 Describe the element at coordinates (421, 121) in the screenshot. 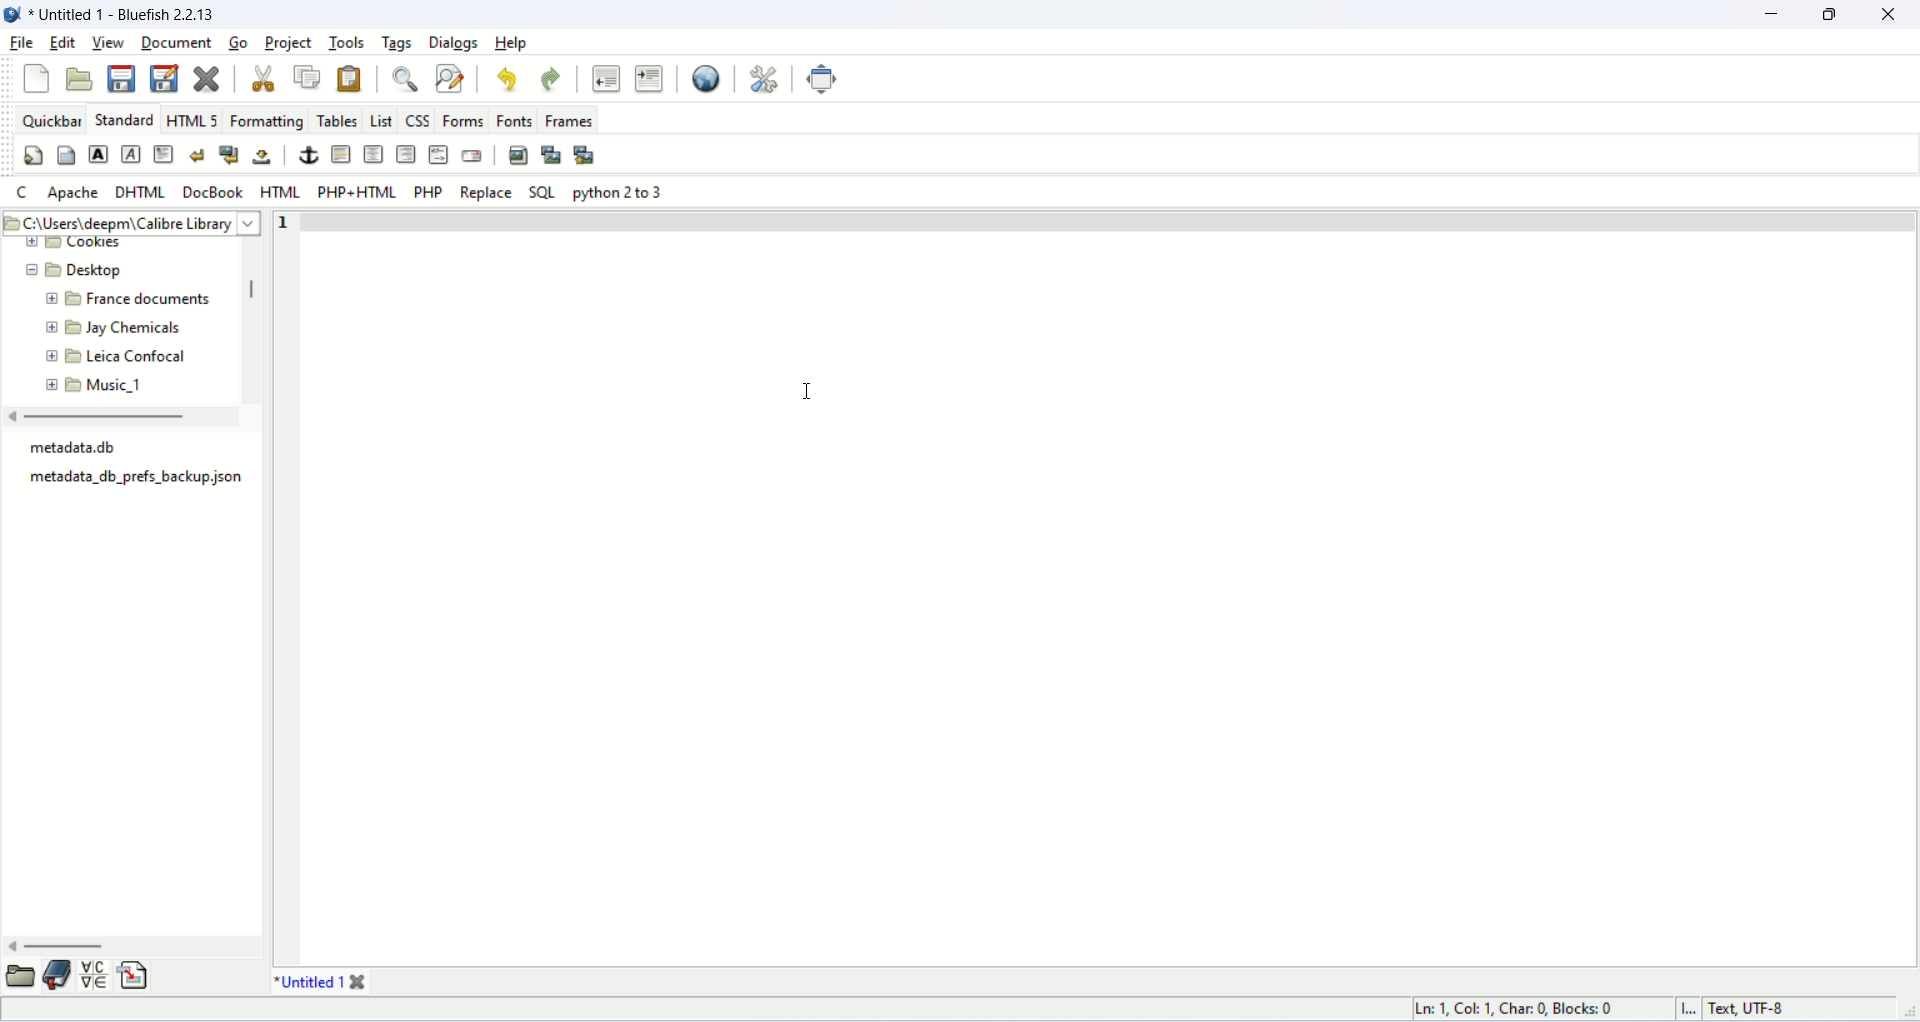

I see `CSS` at that location.